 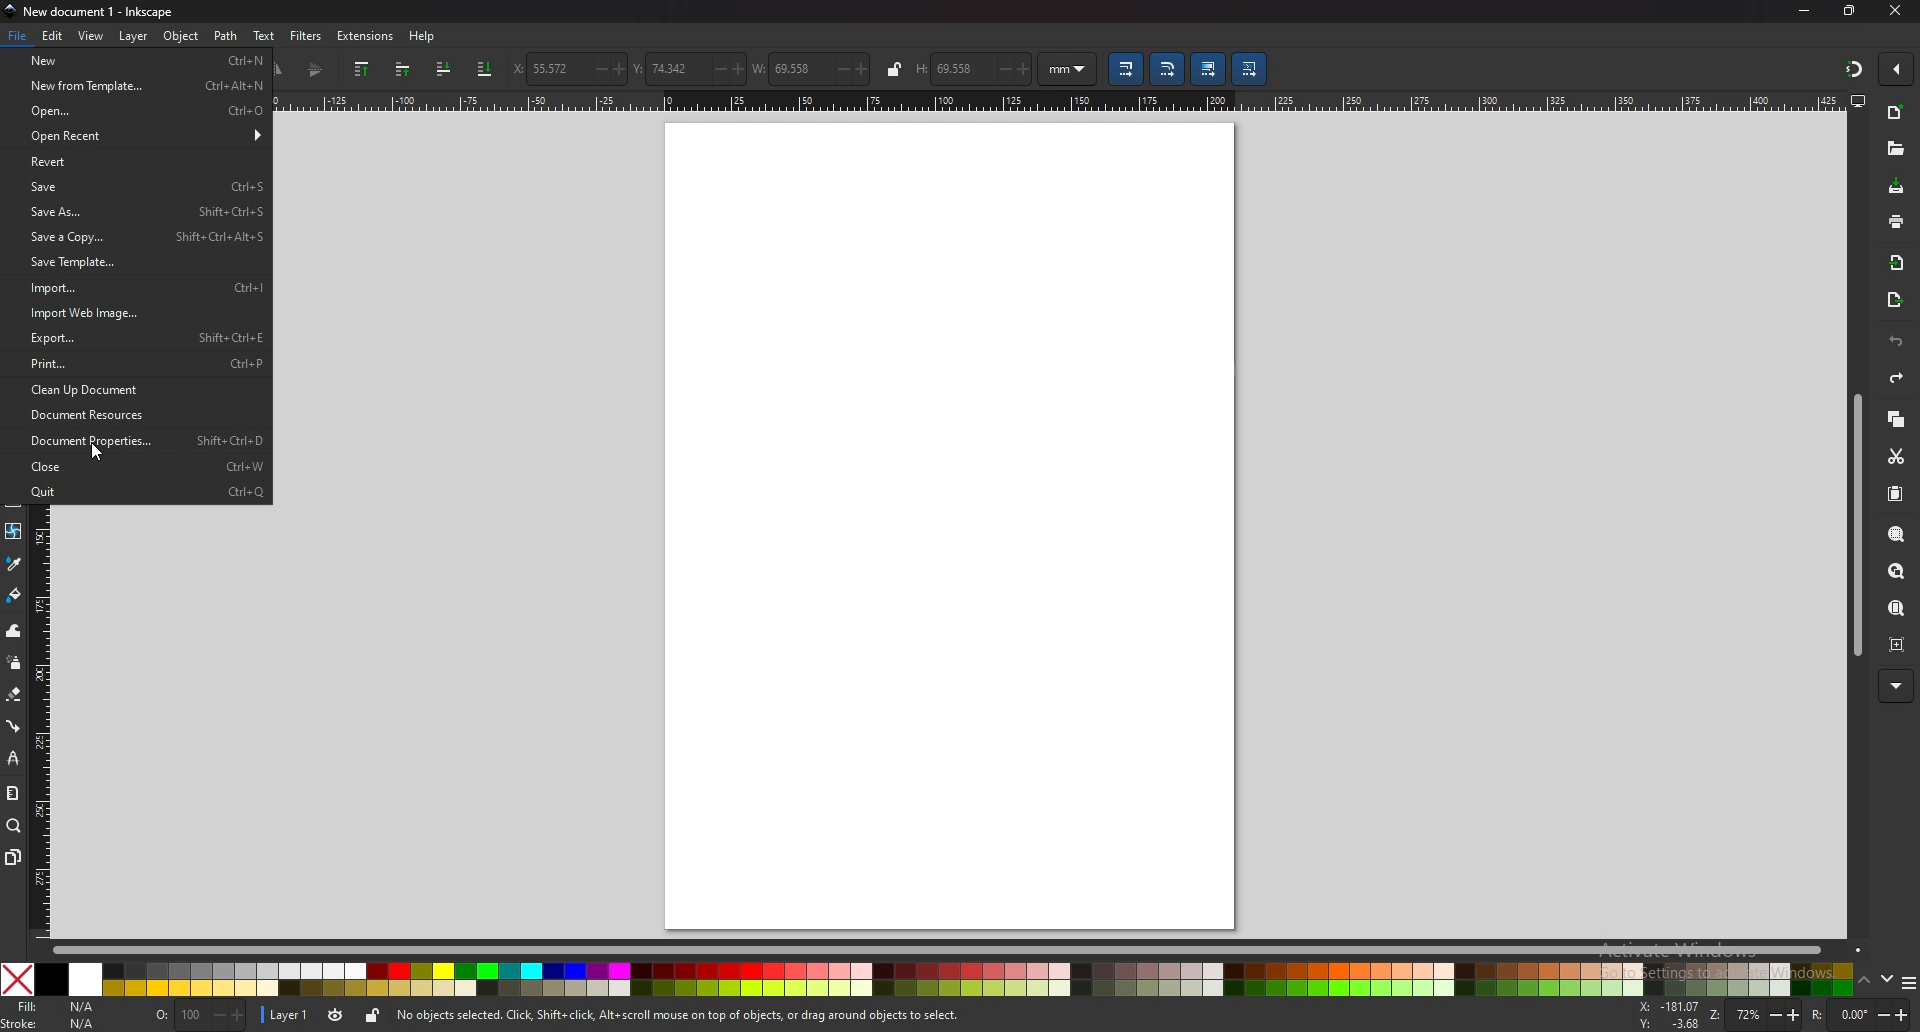 What do you see at coordinates (14, 529) in the screenshot?
I see `mesh` at bounding box center [14, 529].